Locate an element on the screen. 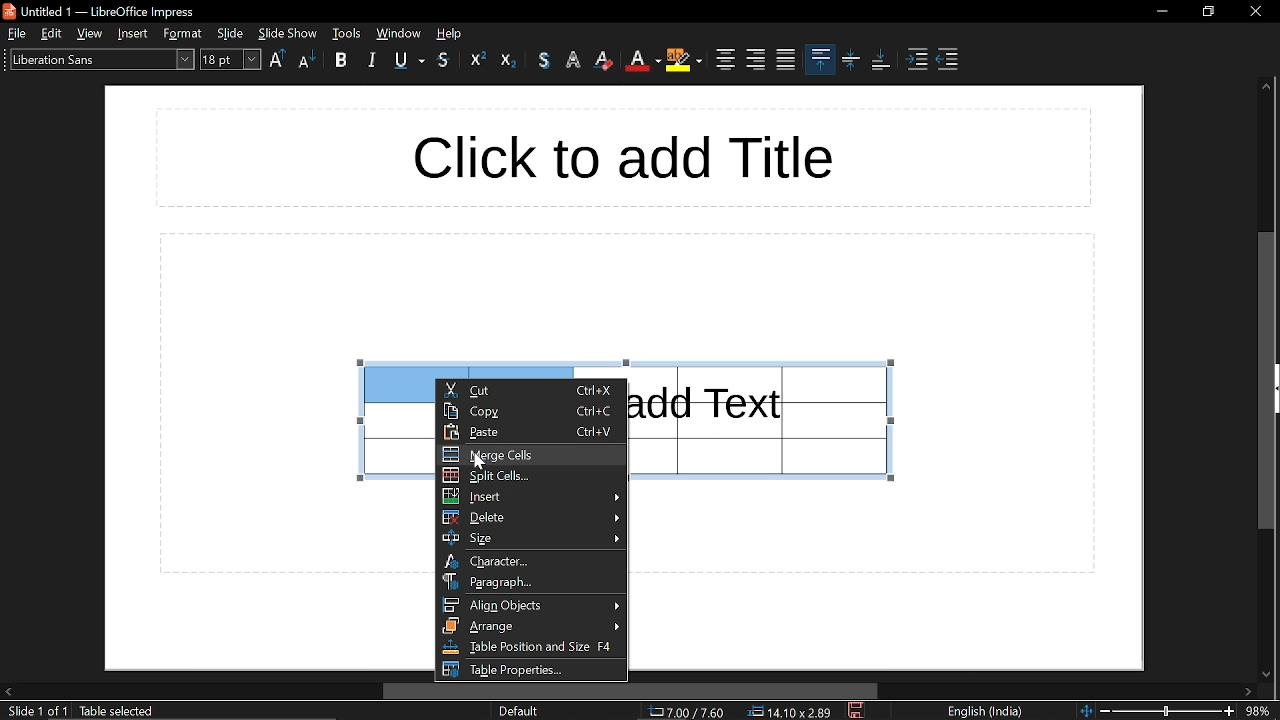  table position is located at coordinates (530, 647).